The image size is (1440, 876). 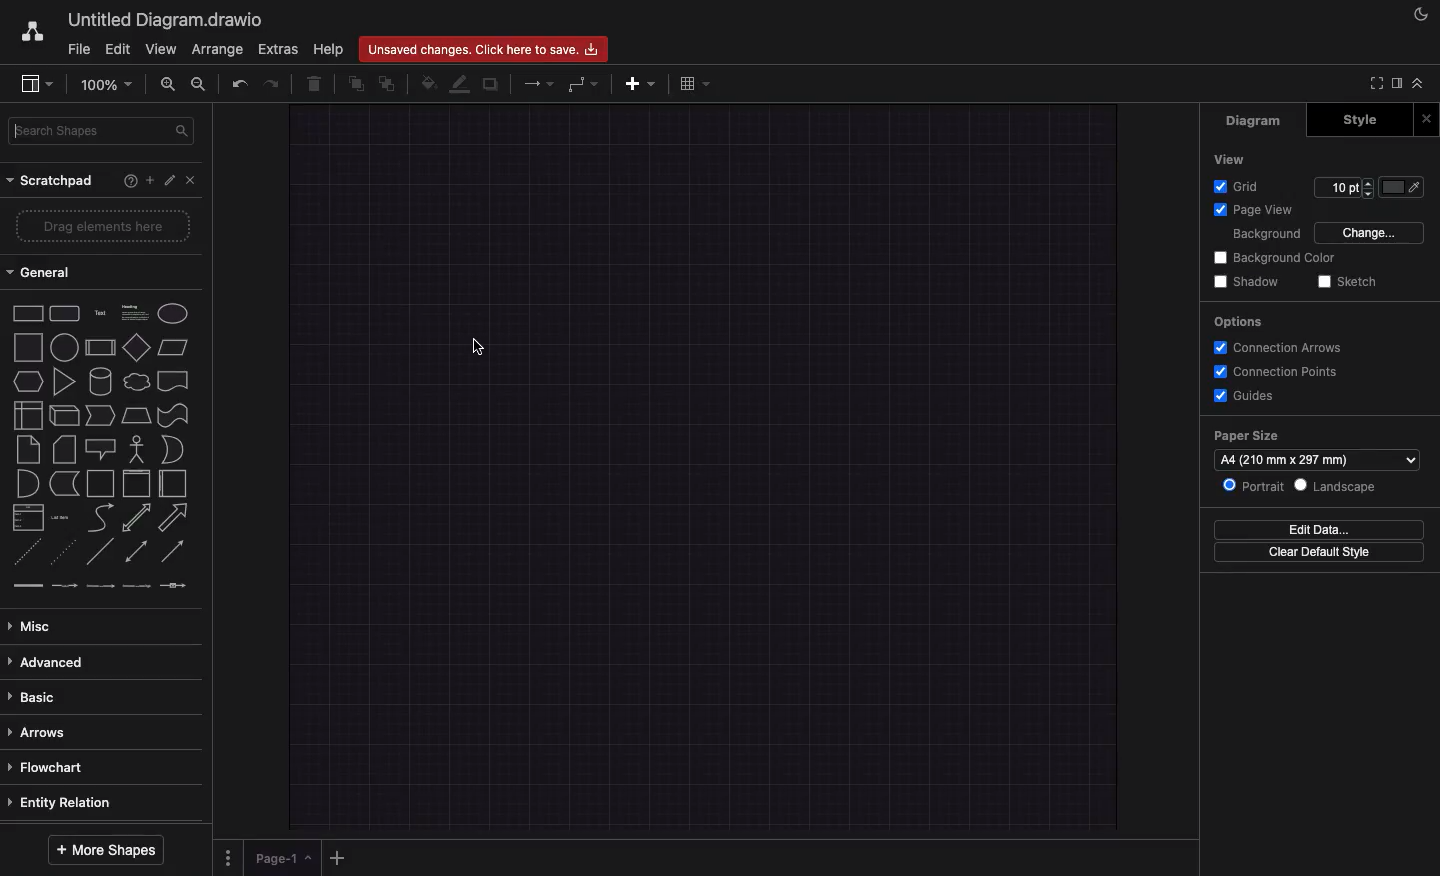 What do you see at coordinates (1318, 530) in the screenshot?
I see `Edit data` at bounding box center [1318, 530].